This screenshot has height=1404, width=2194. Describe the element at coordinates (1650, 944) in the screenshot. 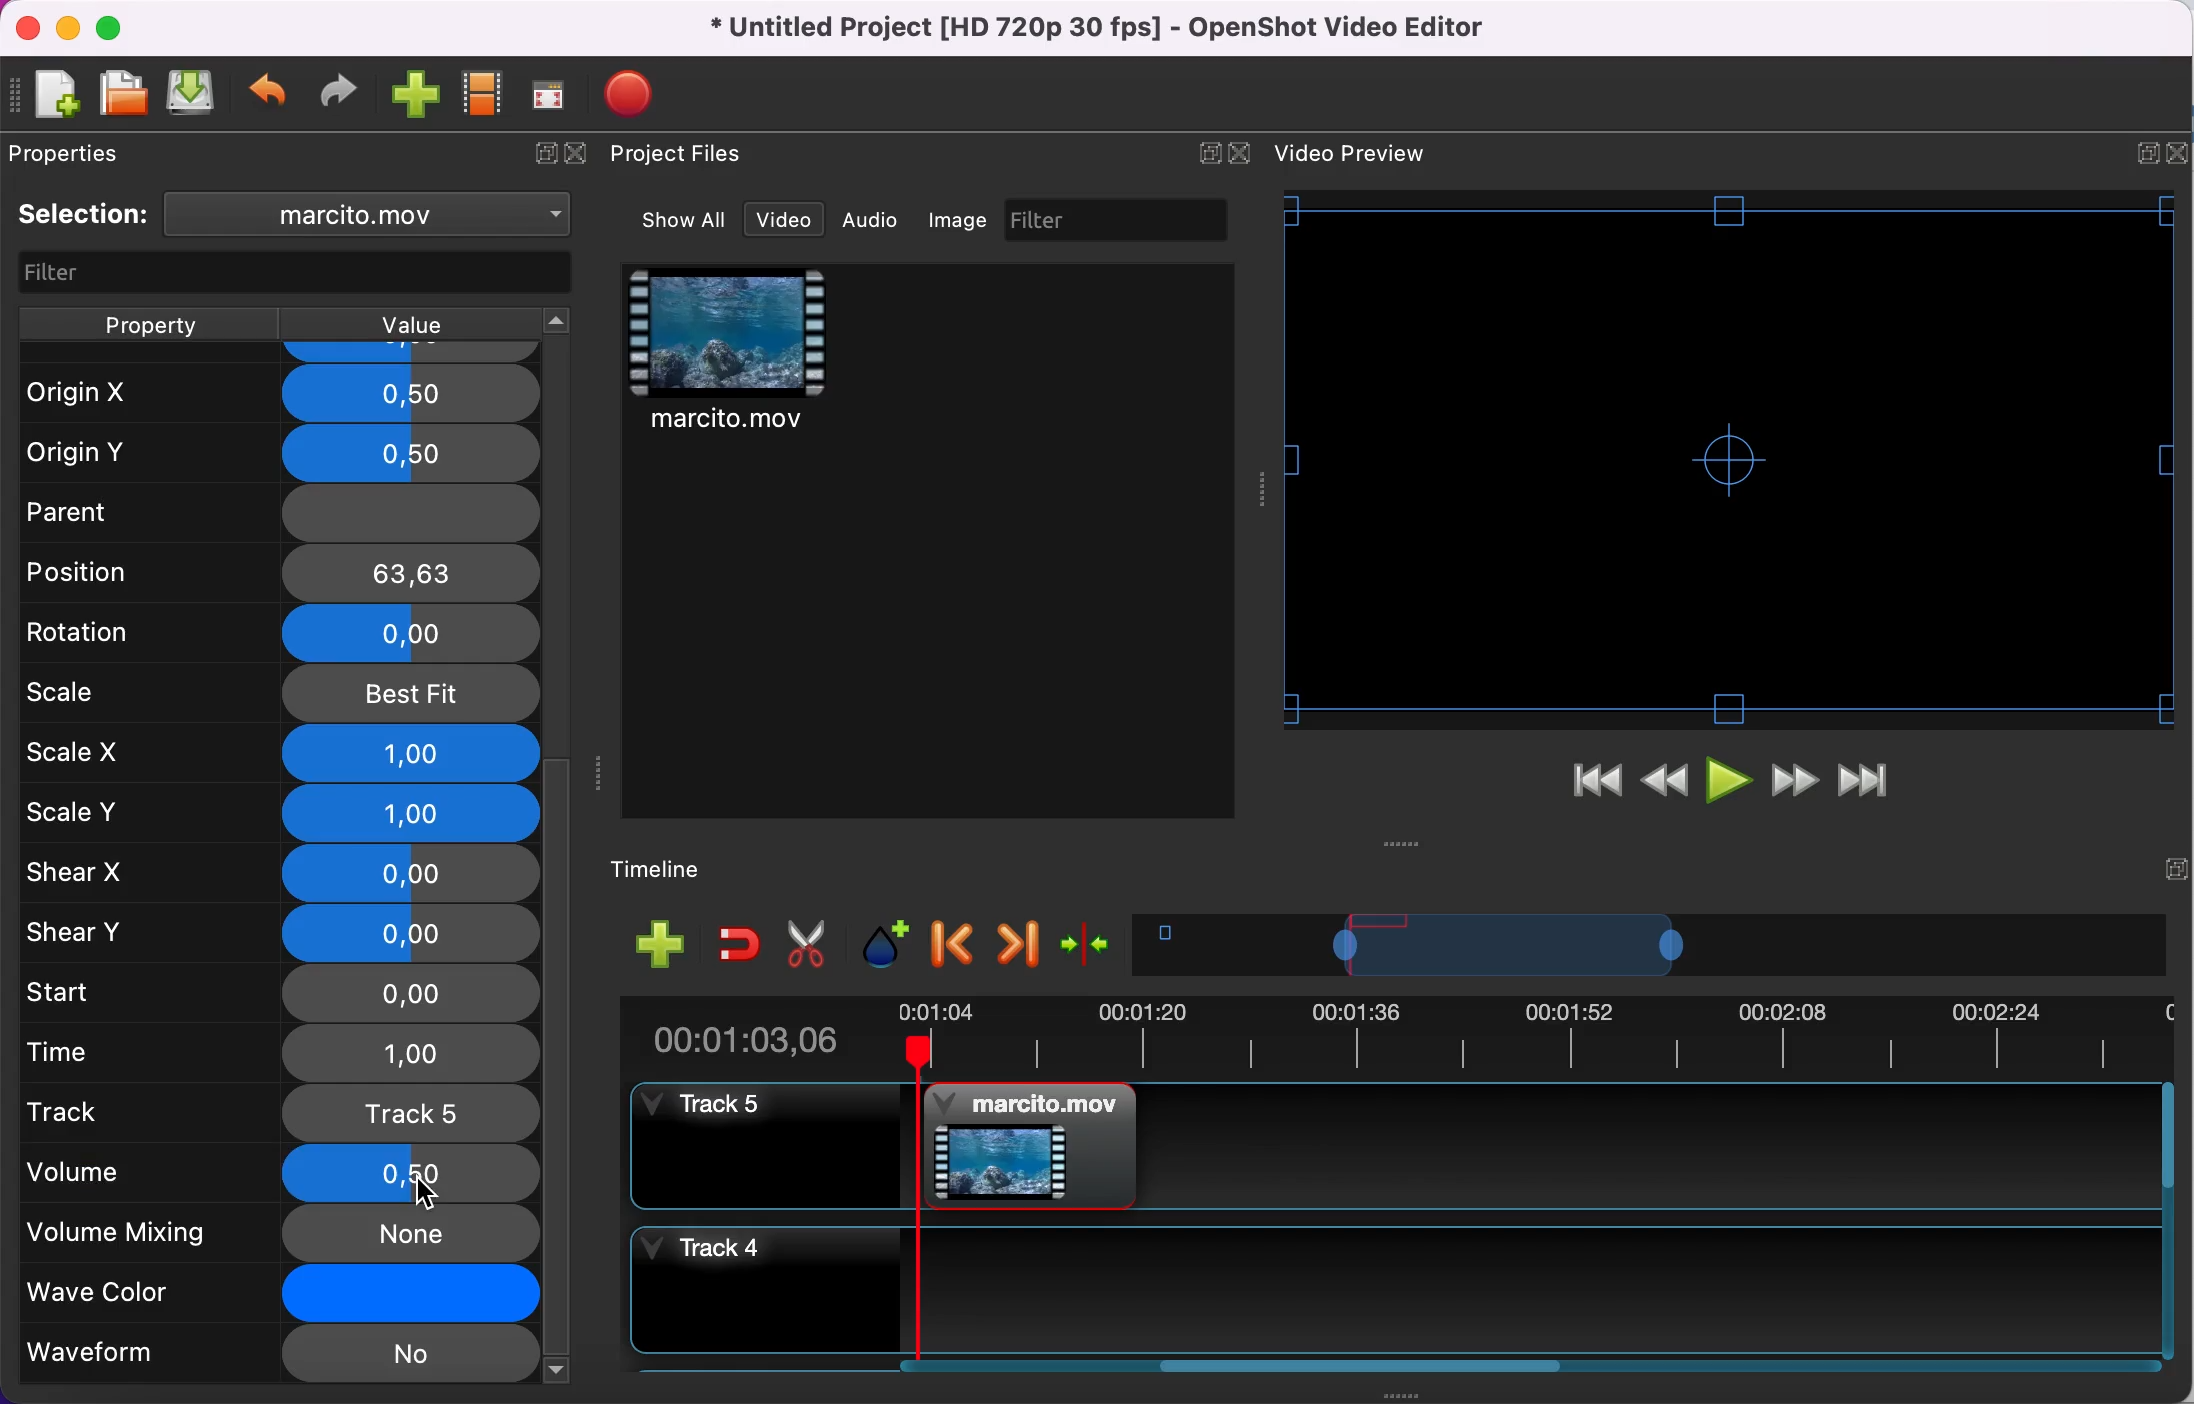

I see `timeline` at that location.